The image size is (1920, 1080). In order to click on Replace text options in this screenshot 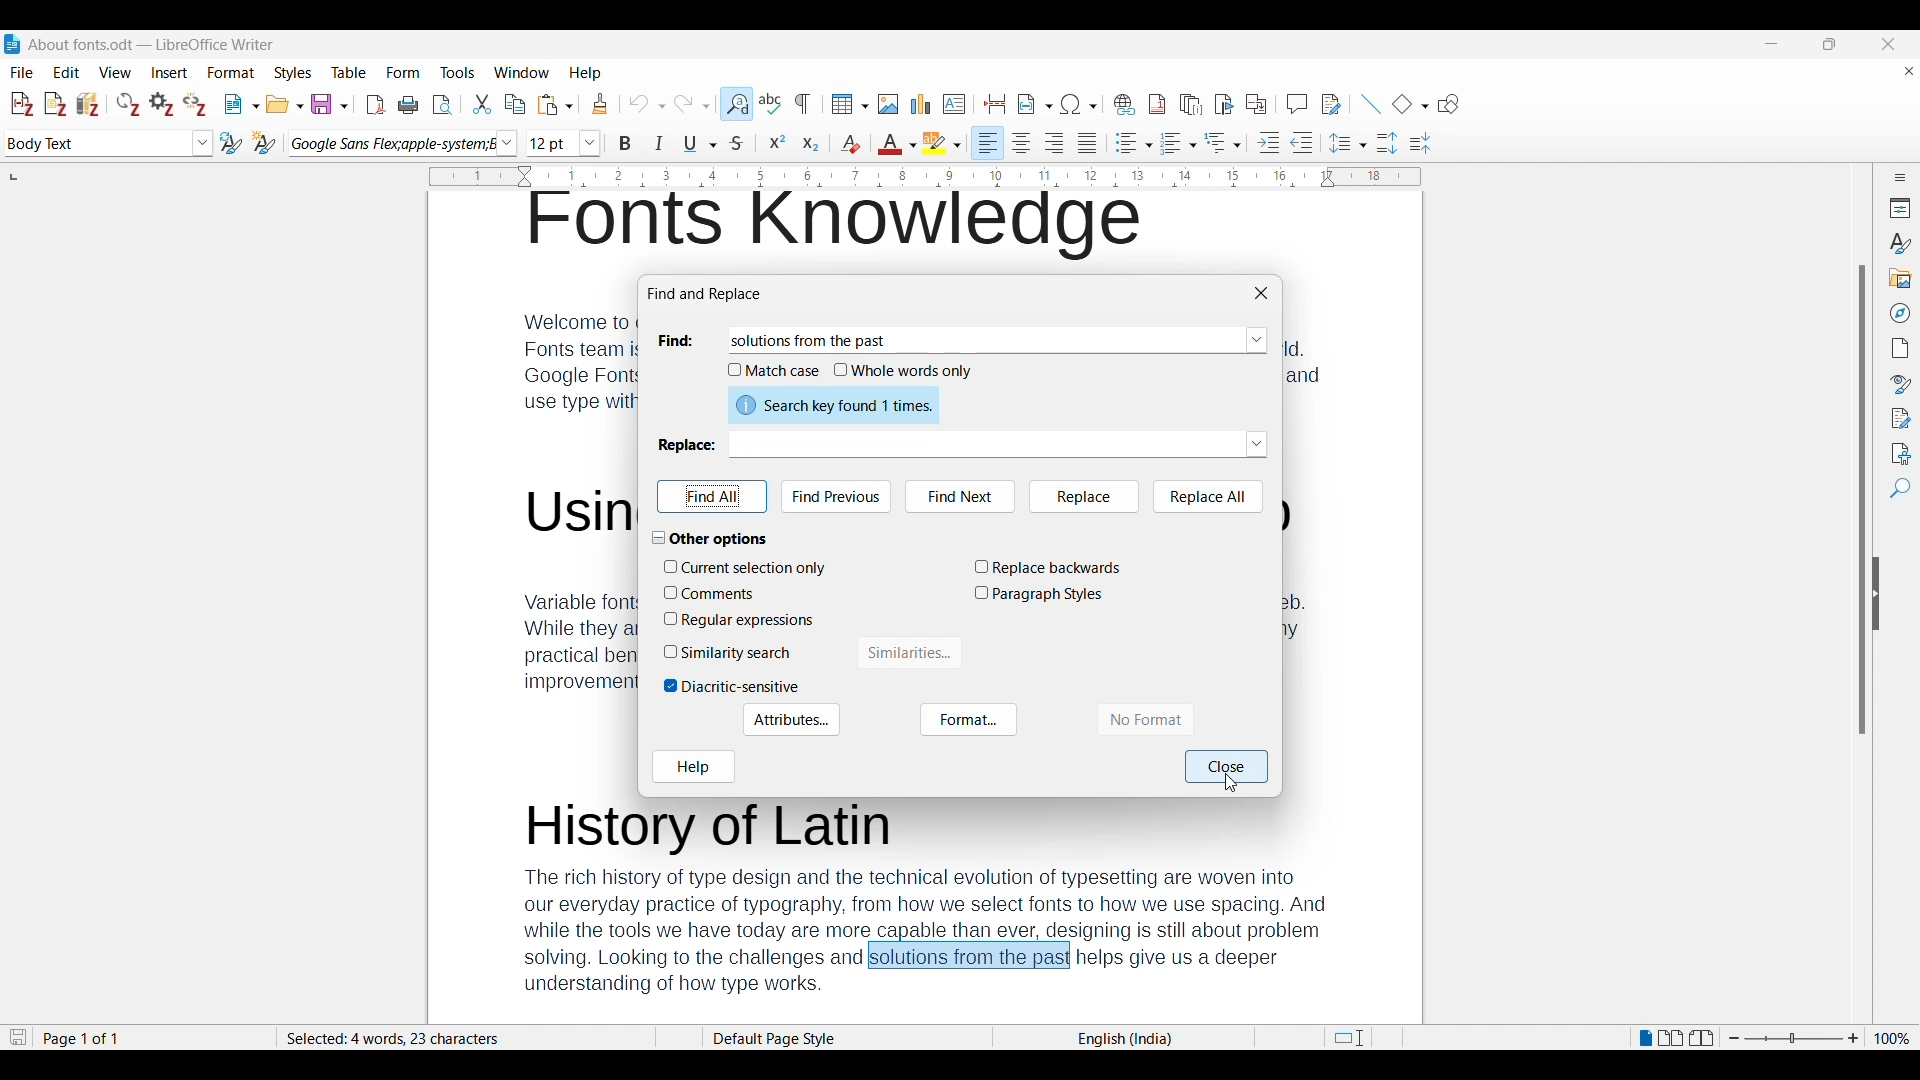, I will do `click(1256, 444)`.